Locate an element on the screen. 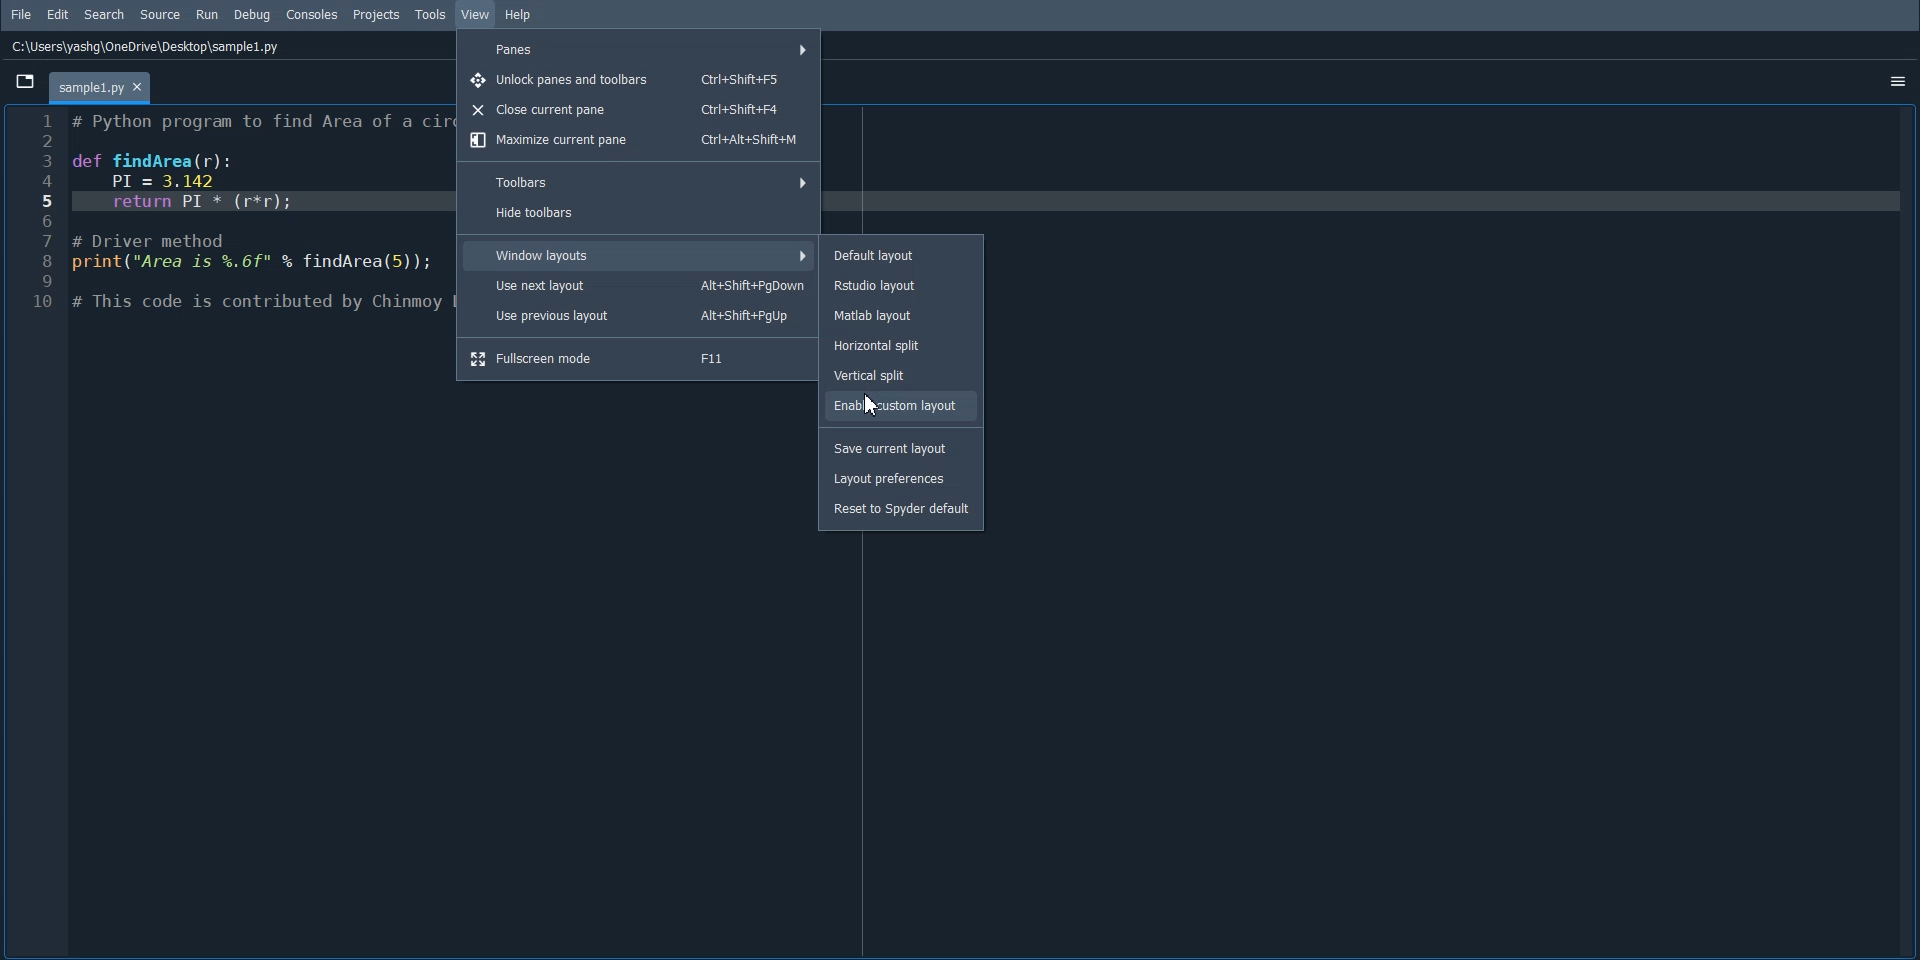  Save current layout is located at coordinates (903, 448).